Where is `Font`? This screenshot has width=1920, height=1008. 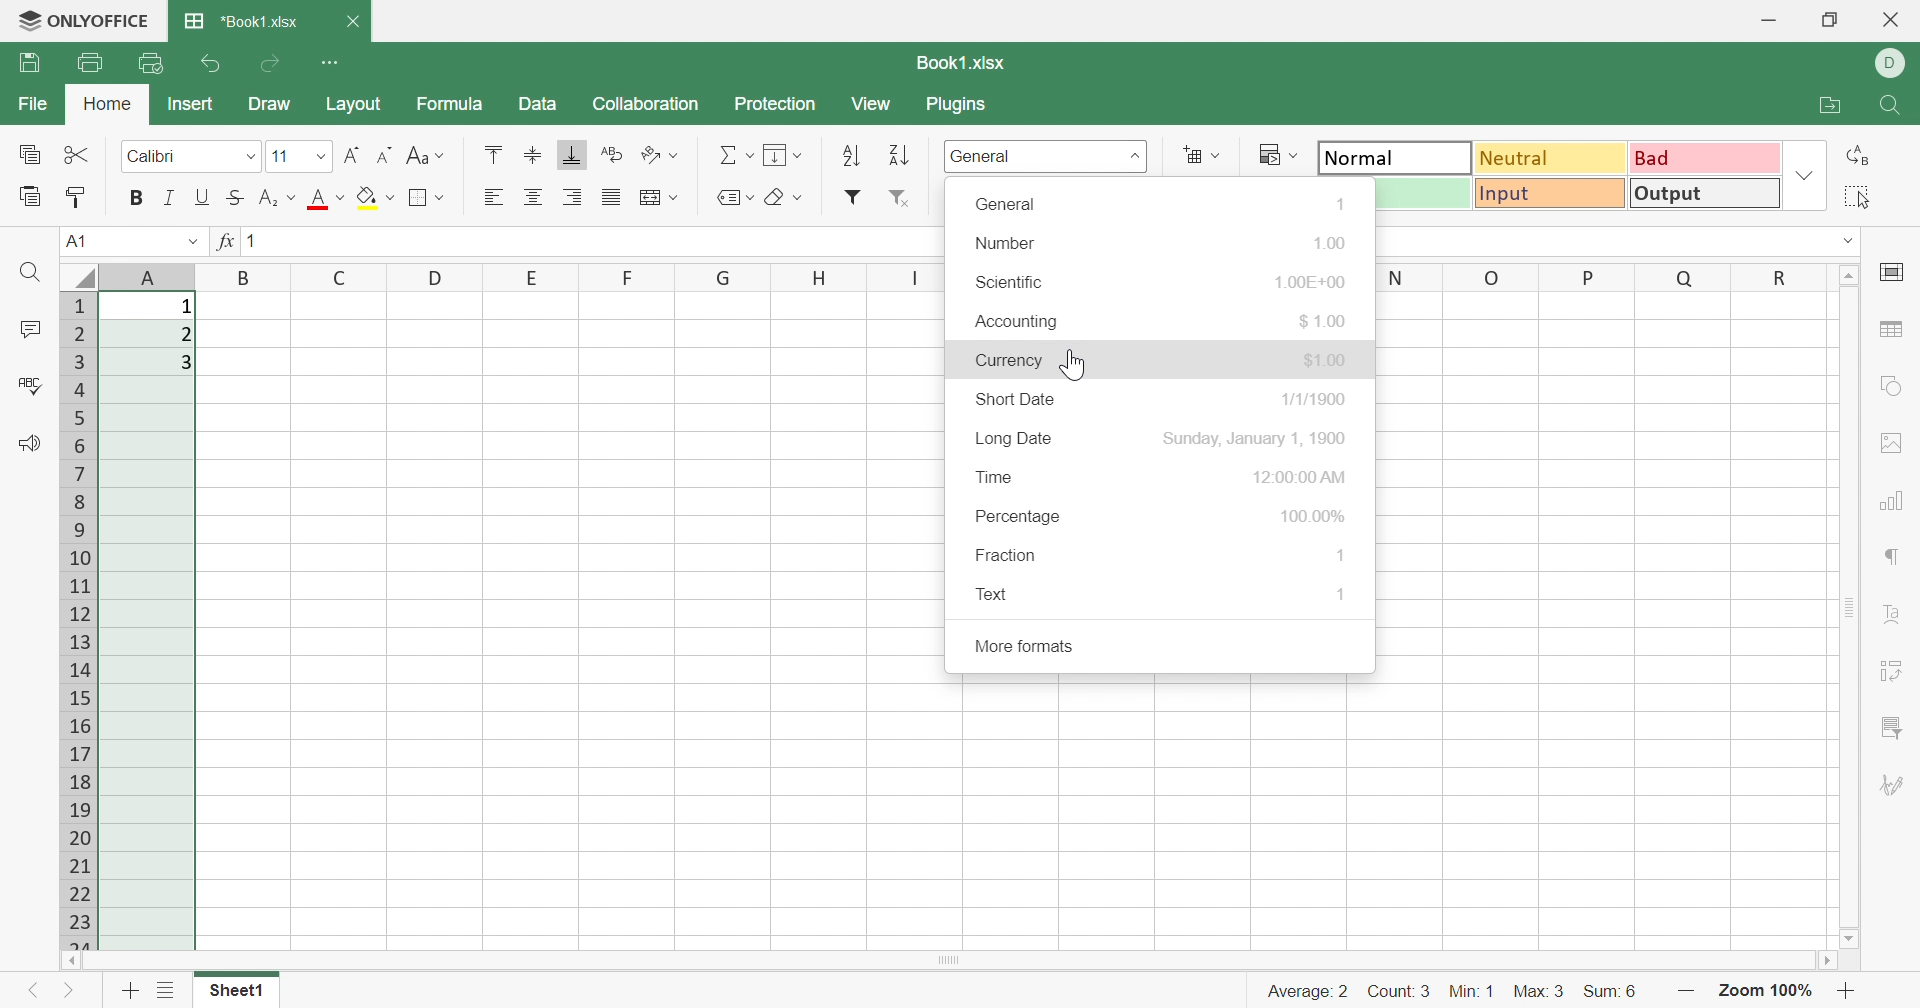 Font is located at coordinates (328, 199).